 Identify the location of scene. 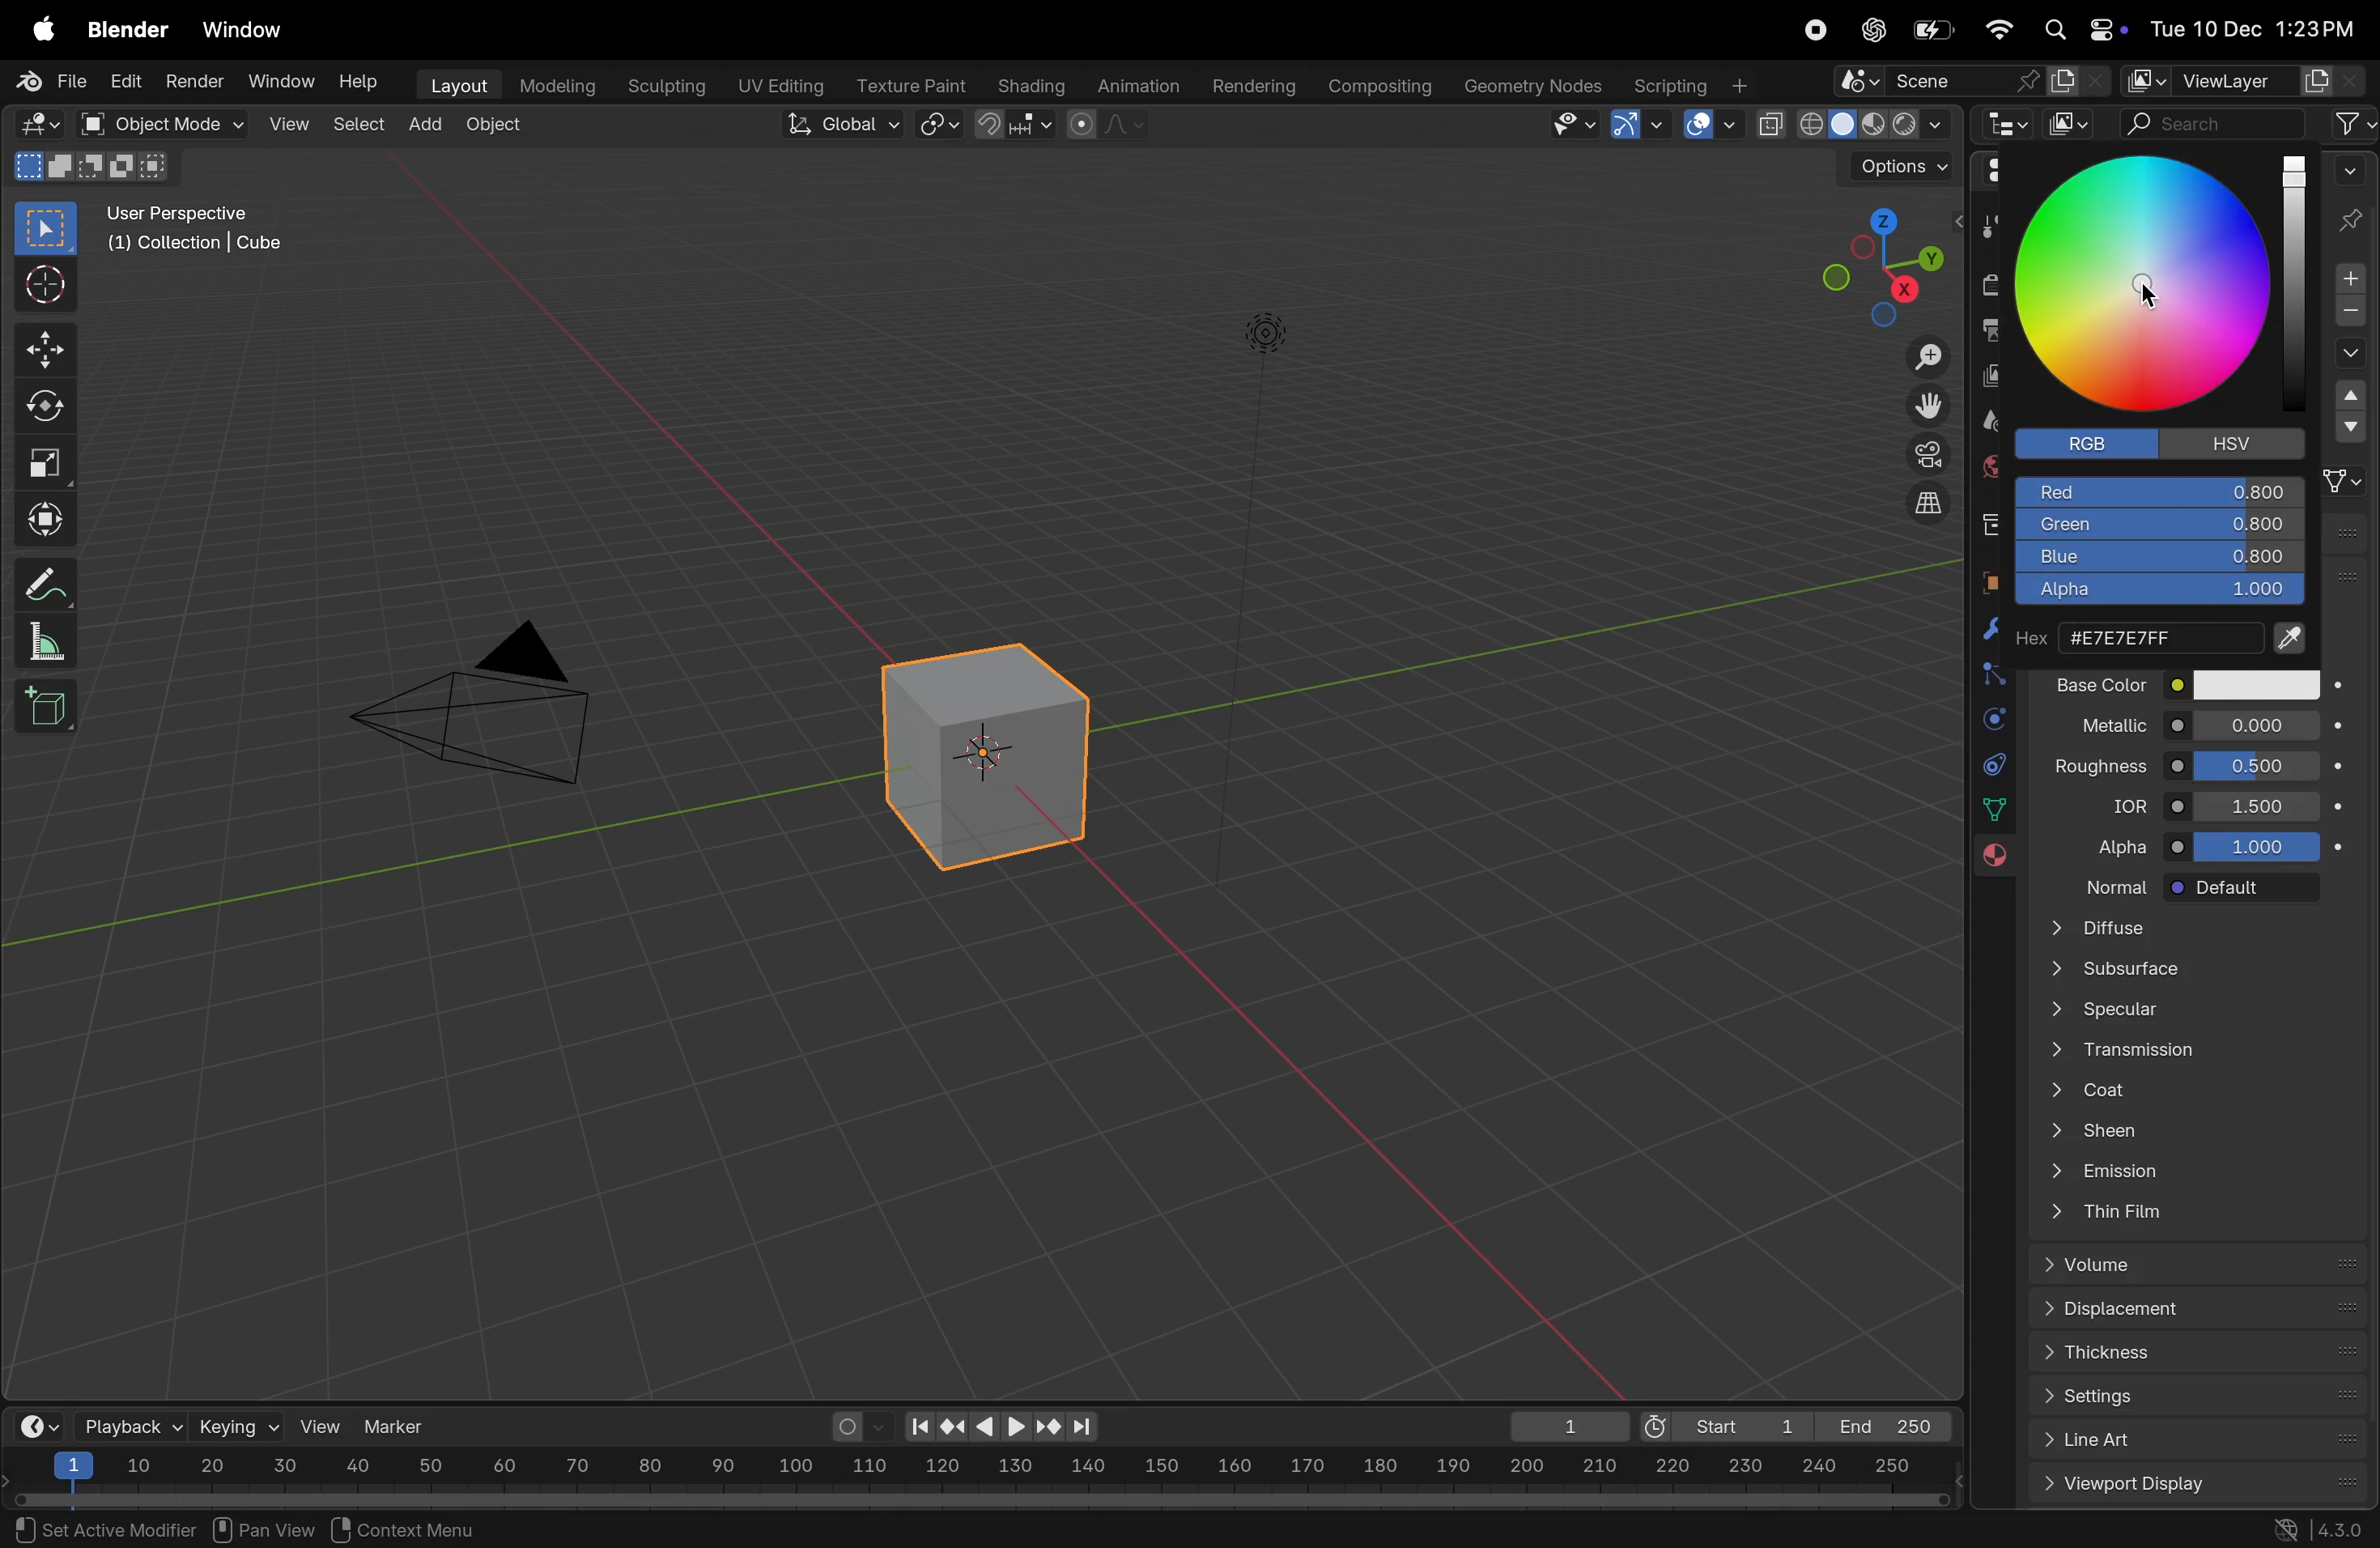
(1973, 82).